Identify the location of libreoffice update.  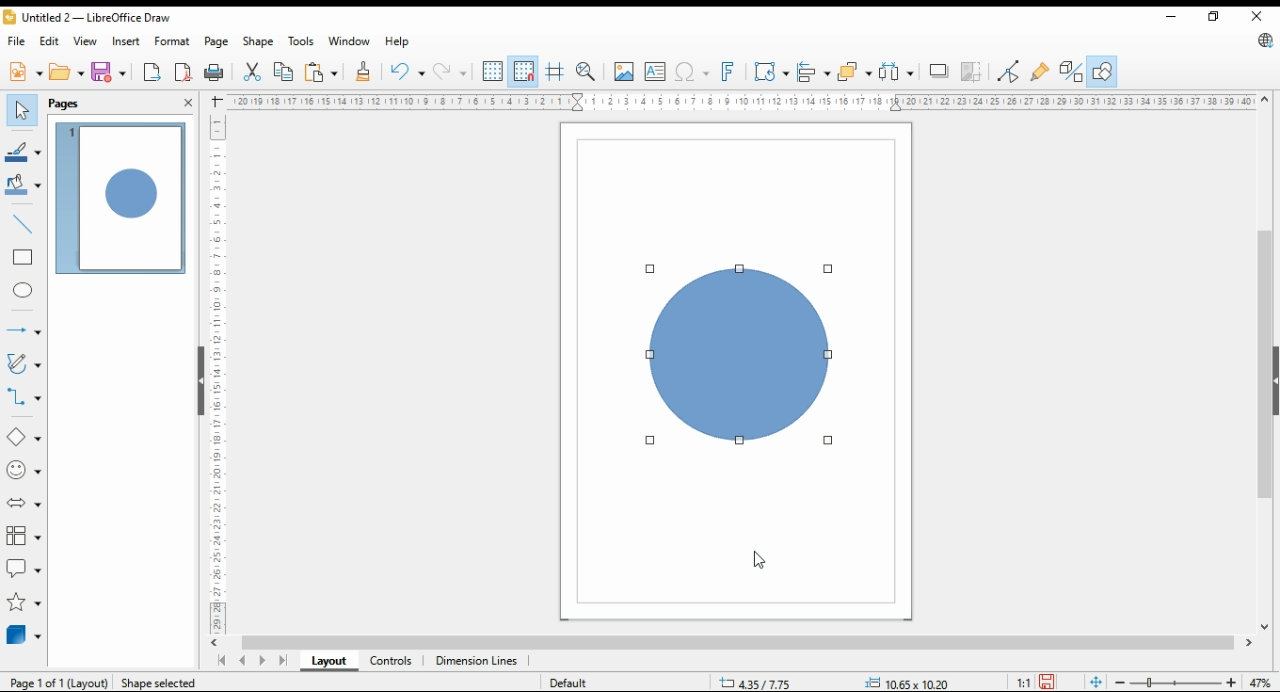
(1264, 41).